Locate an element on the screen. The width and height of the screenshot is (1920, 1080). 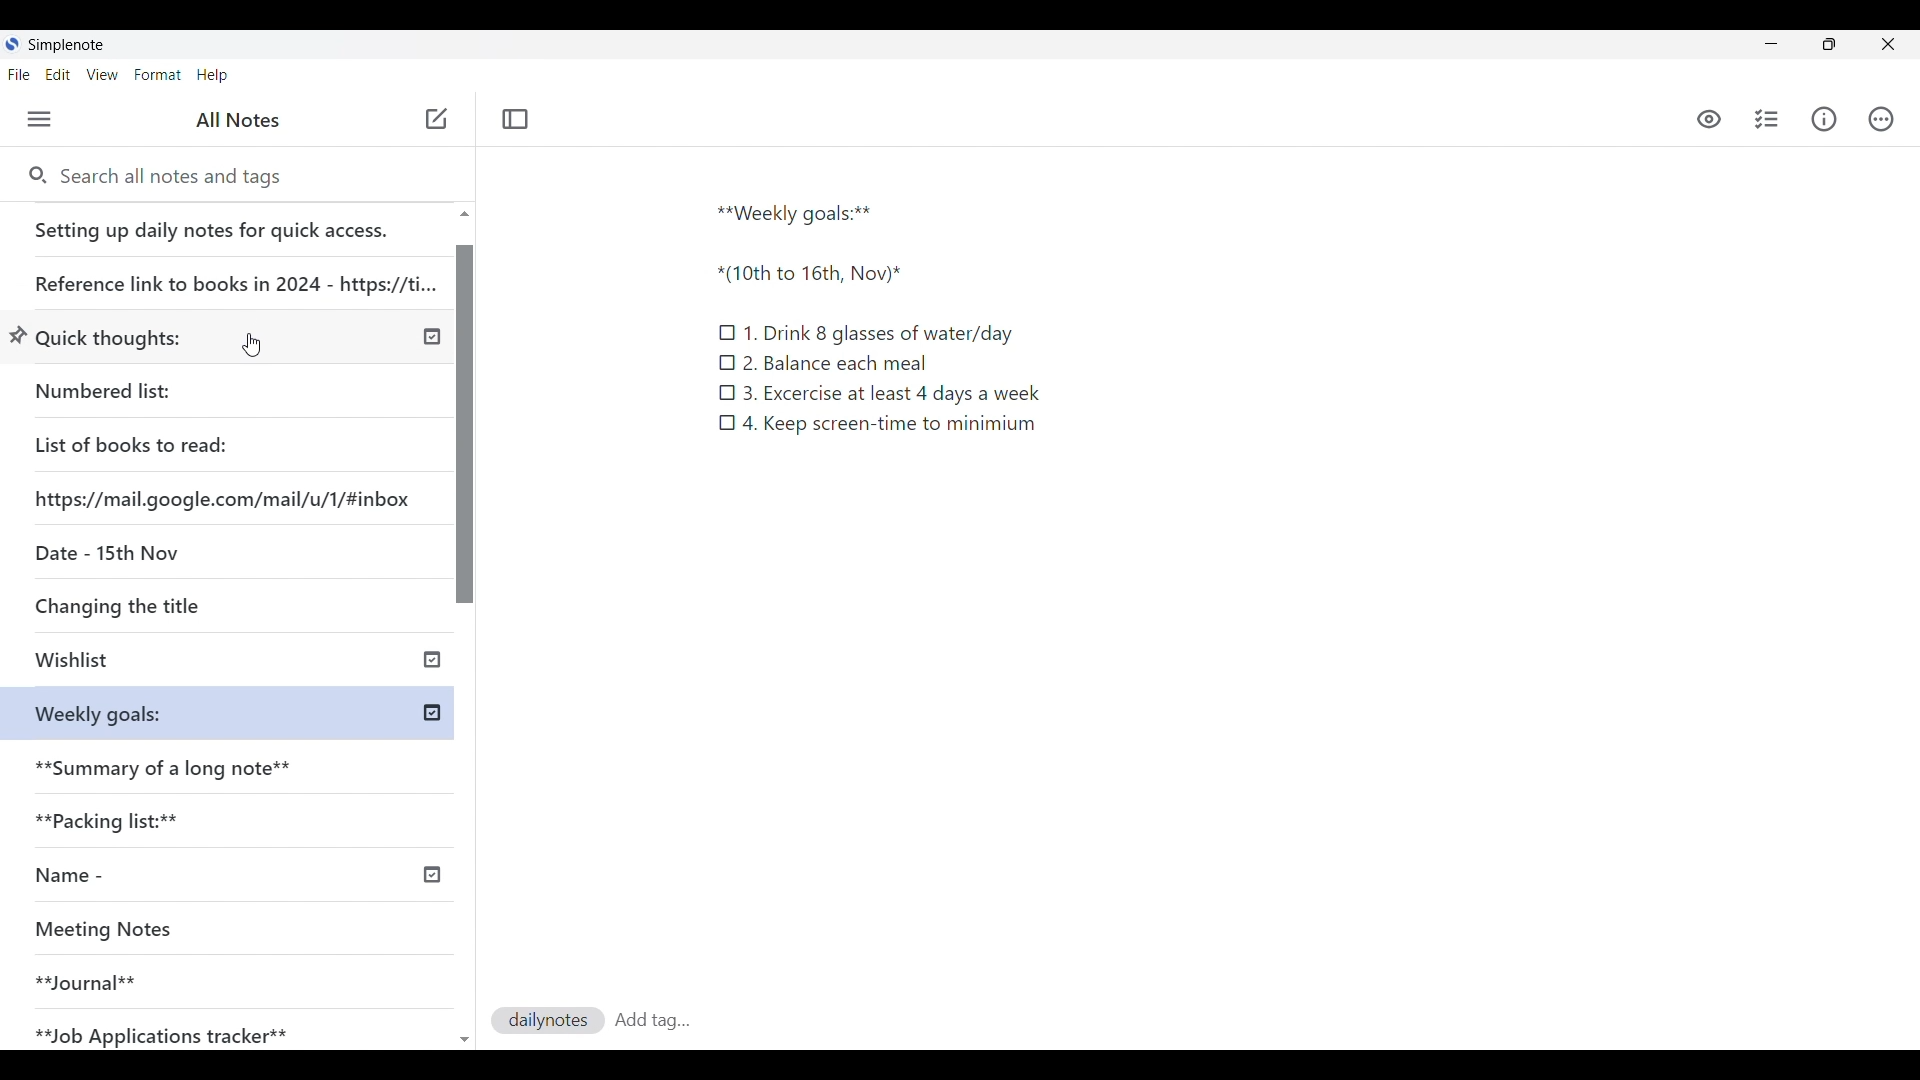
published is located at coordinates (432, 657).